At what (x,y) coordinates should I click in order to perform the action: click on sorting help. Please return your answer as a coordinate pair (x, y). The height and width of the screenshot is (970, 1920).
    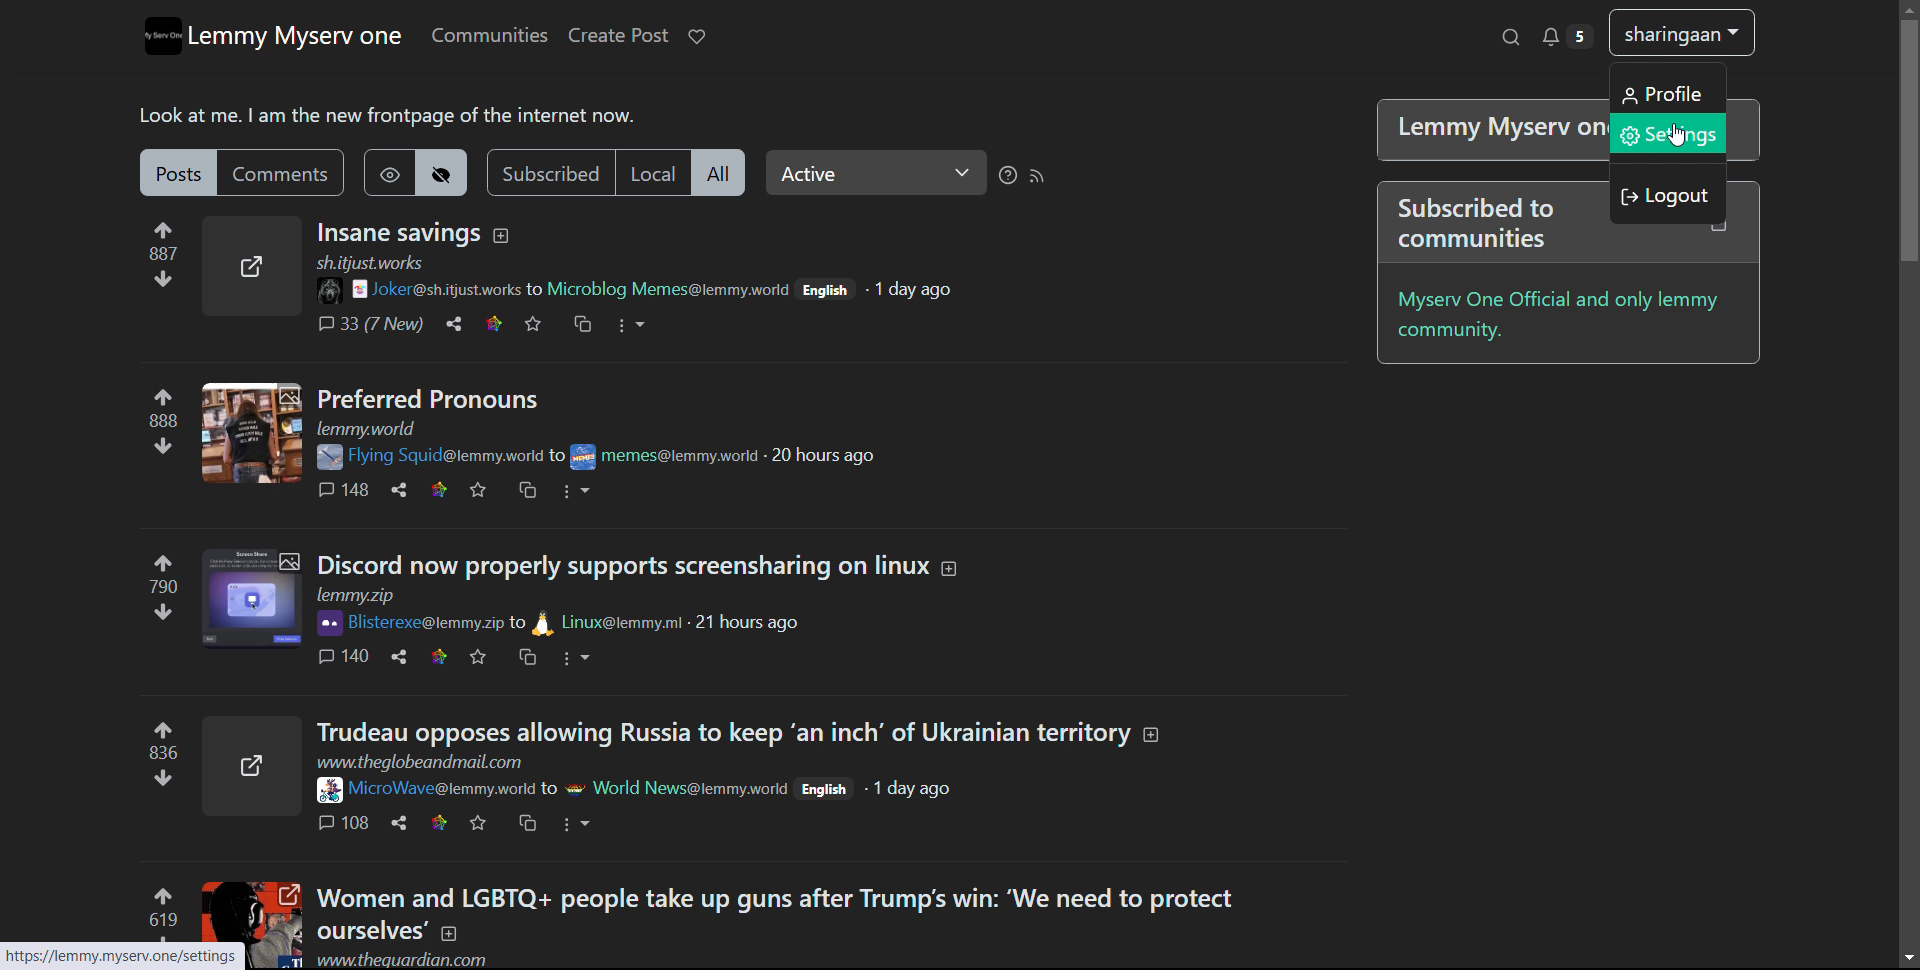
    Looking at the image, I should click on (1007, 174).